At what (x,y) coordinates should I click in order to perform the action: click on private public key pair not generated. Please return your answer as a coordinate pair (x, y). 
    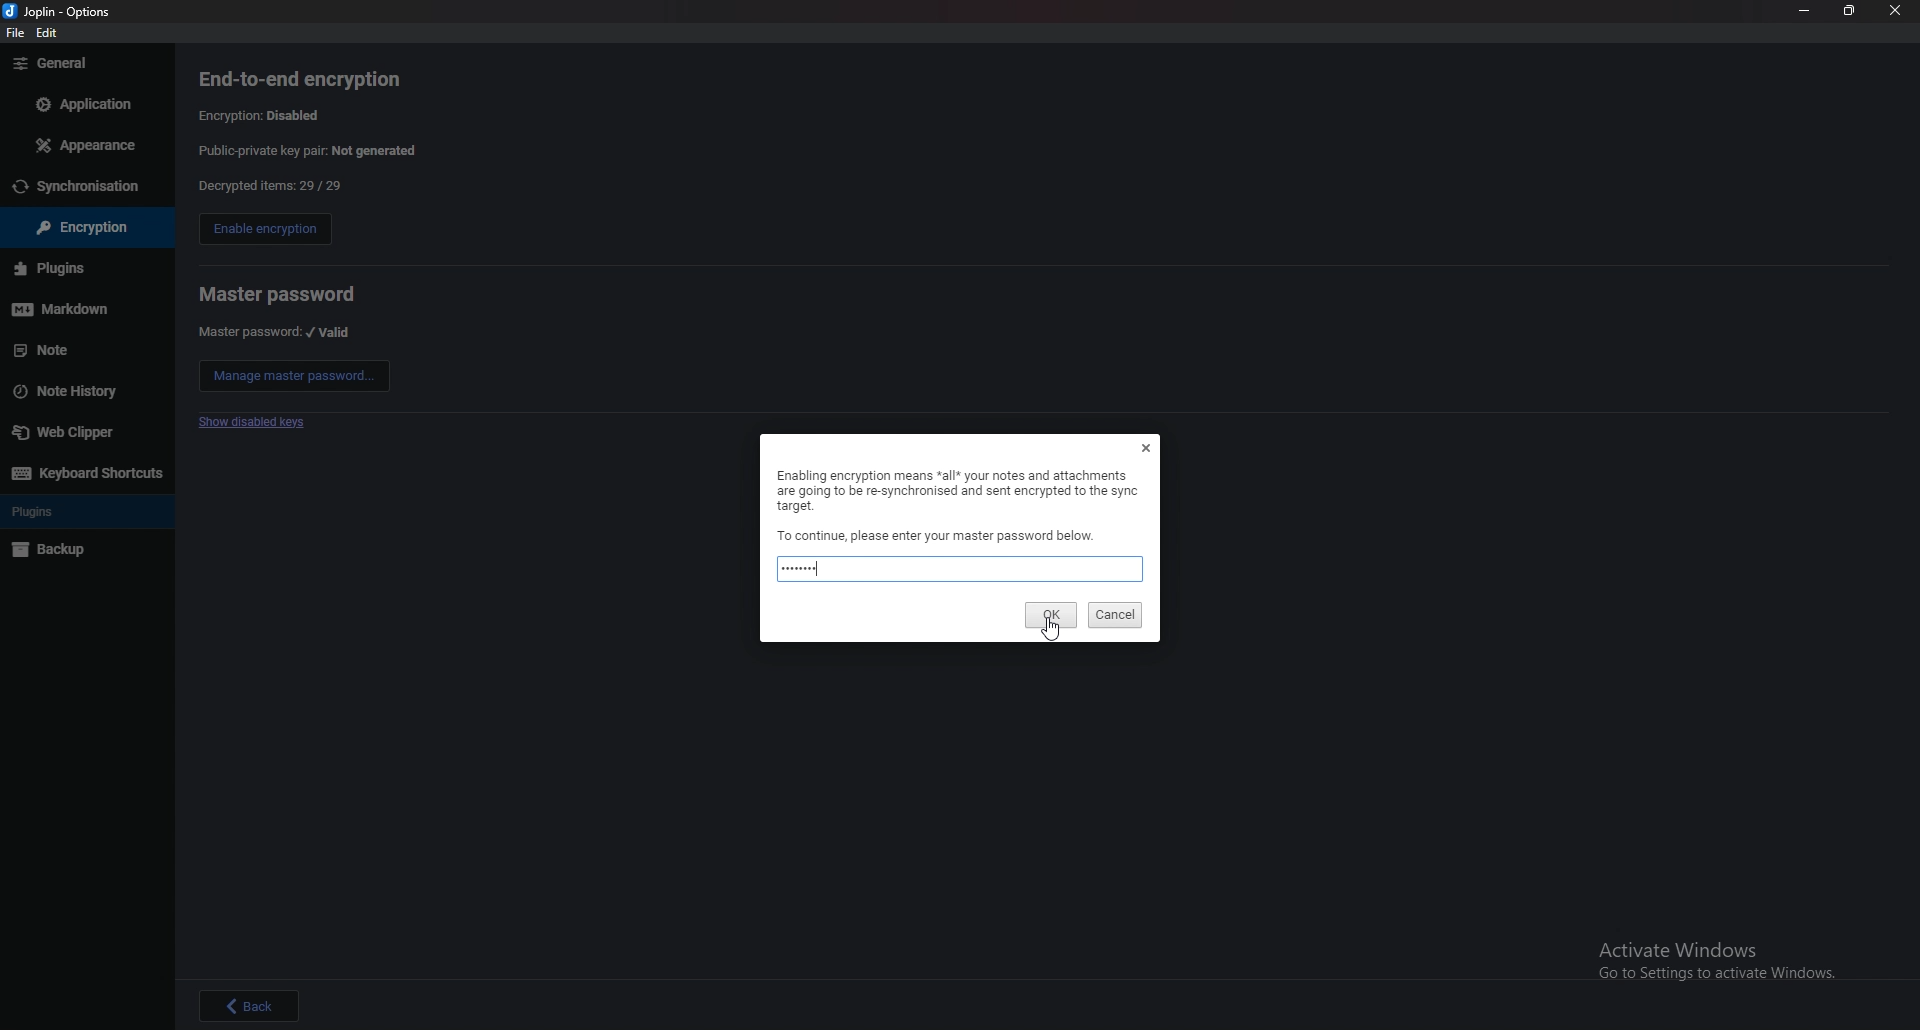
    Looking at the image, I should click on (311, 152).